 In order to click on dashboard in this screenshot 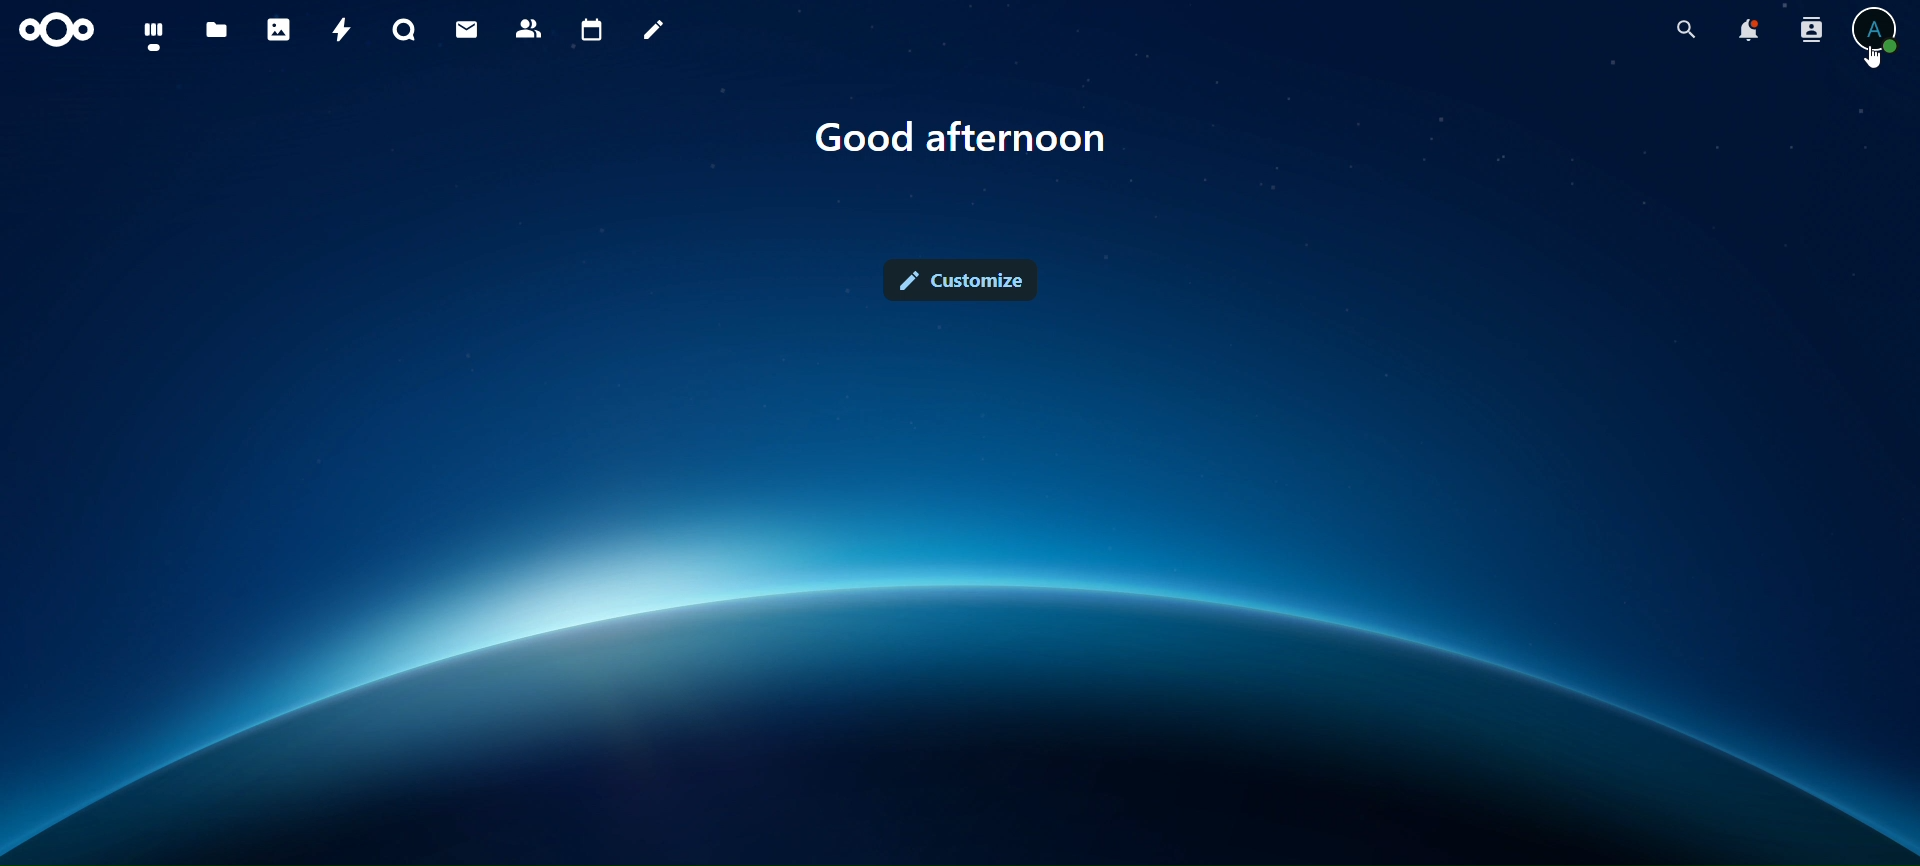, I will do `click(151, 38)`.